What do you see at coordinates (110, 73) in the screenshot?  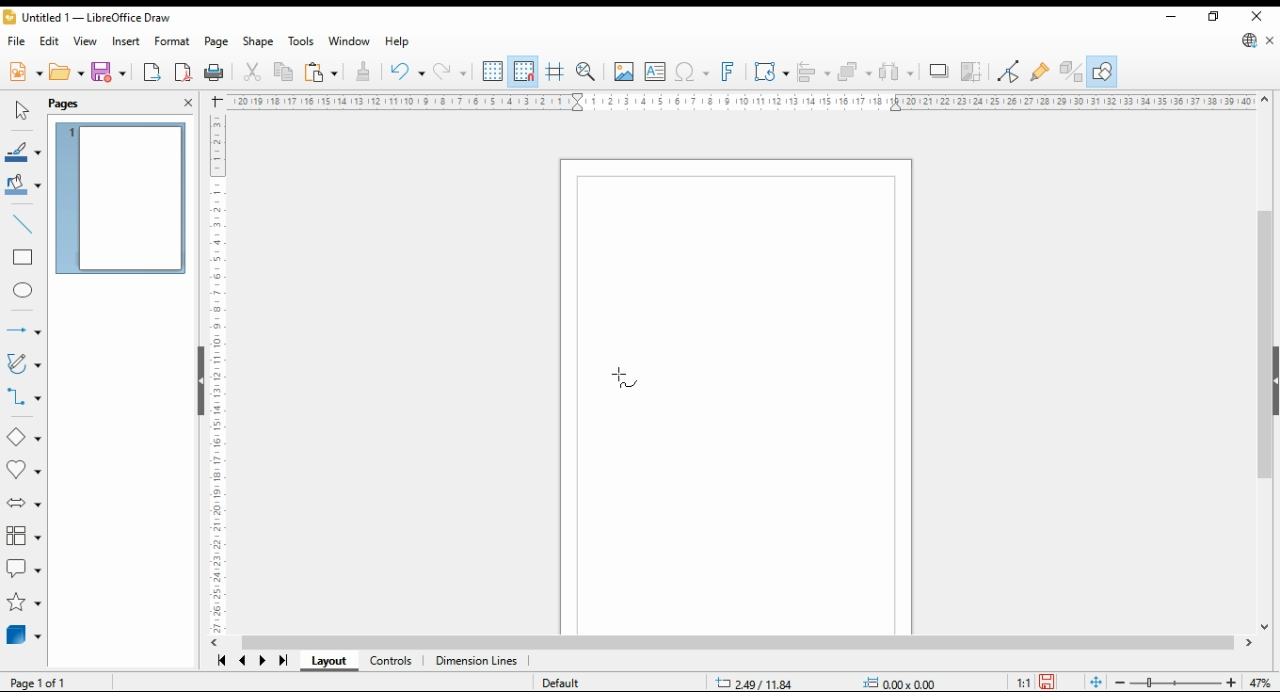 I see `save` at bounding box center [110, 73].